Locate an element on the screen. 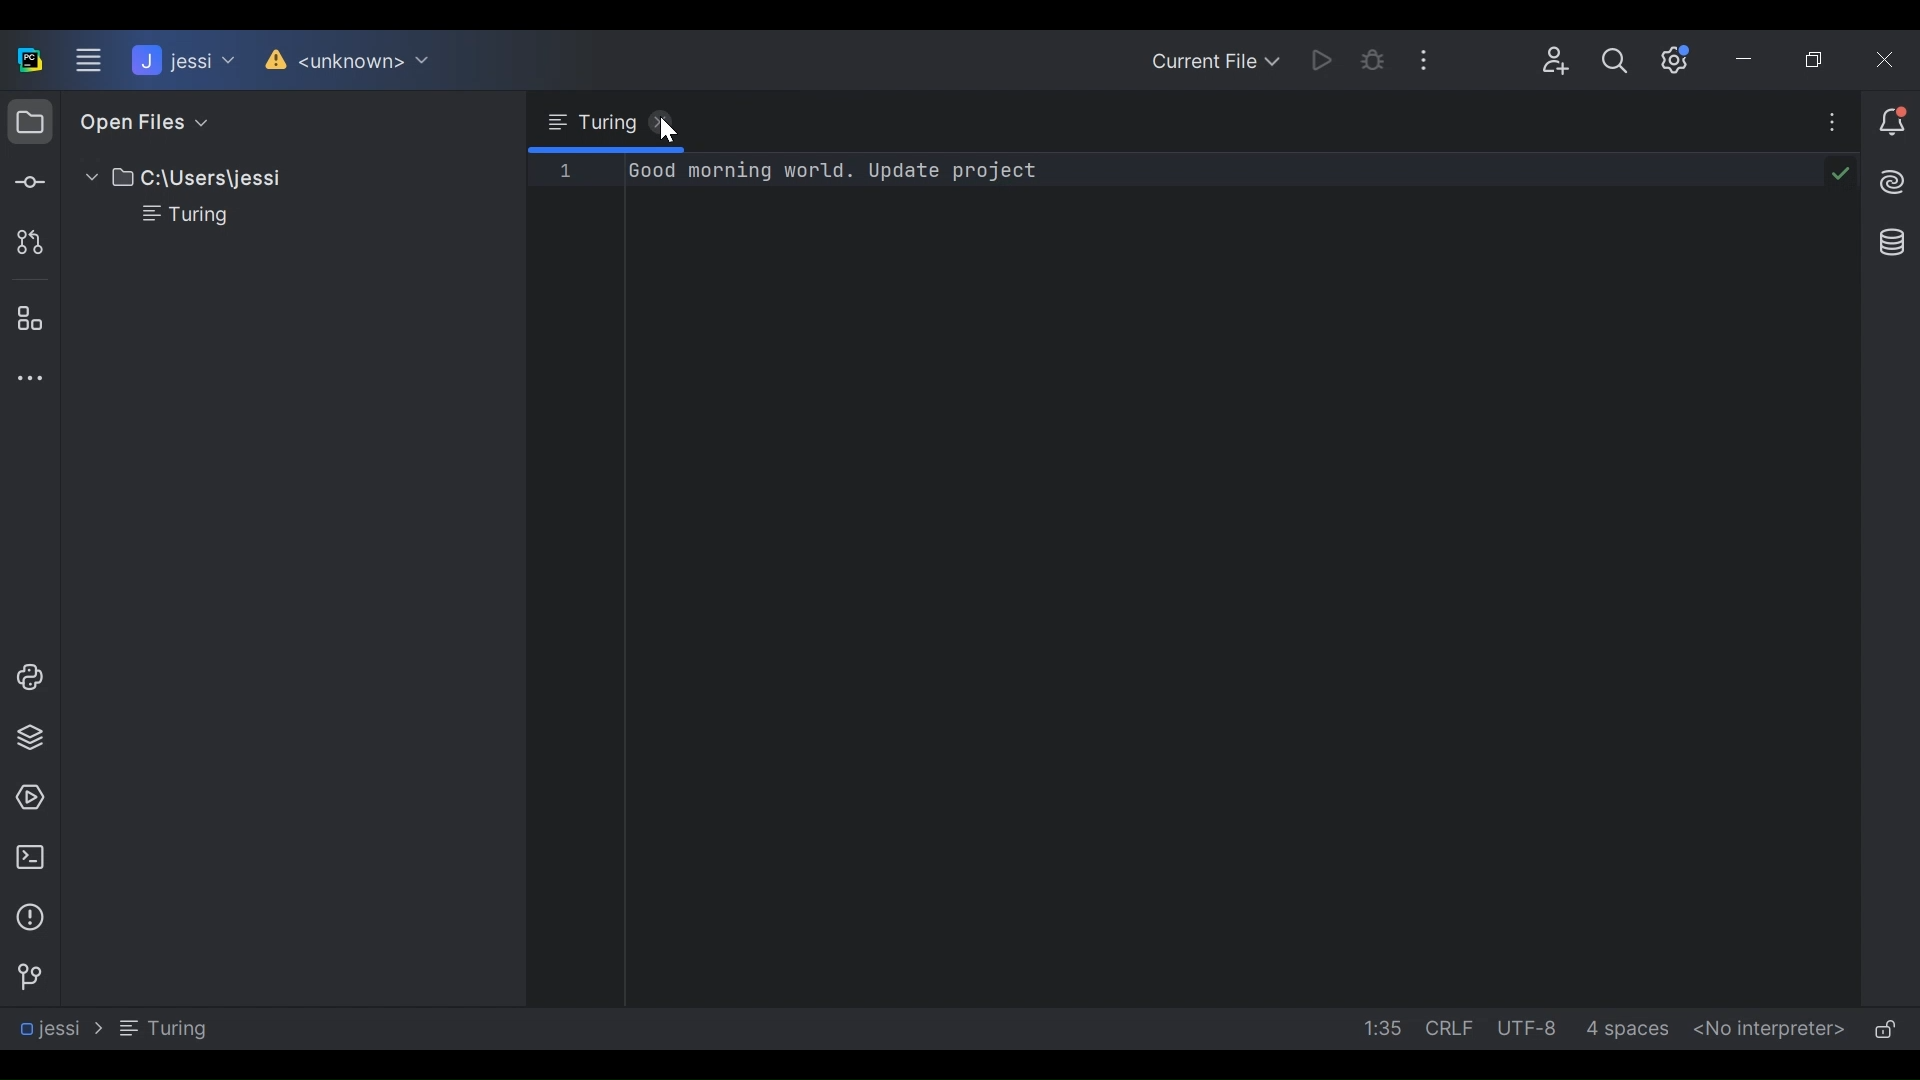 Image resolution: width=1920 pixels, height=1080 pixels. Python Packages is located at coordinates (28, 738).